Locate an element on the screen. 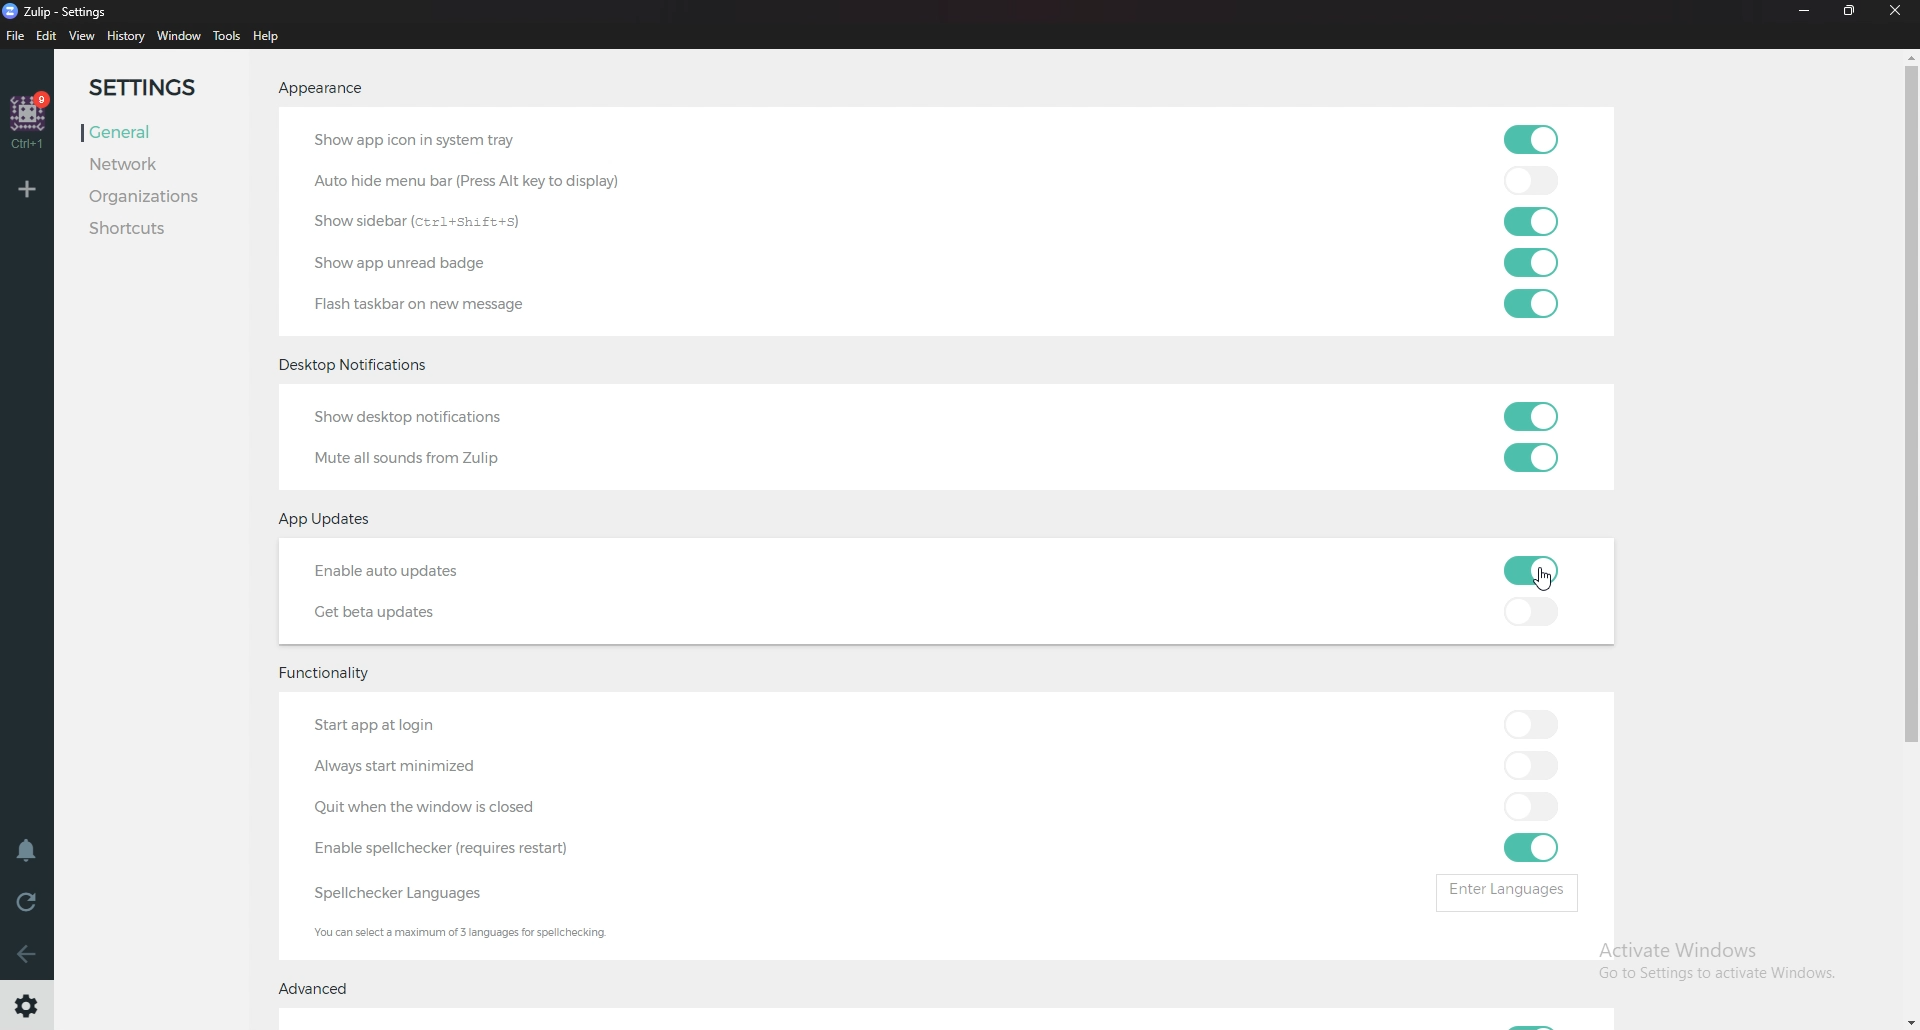 This screenshot has height=1030, width=1920. toggle is located at coordinates (1527, 611).